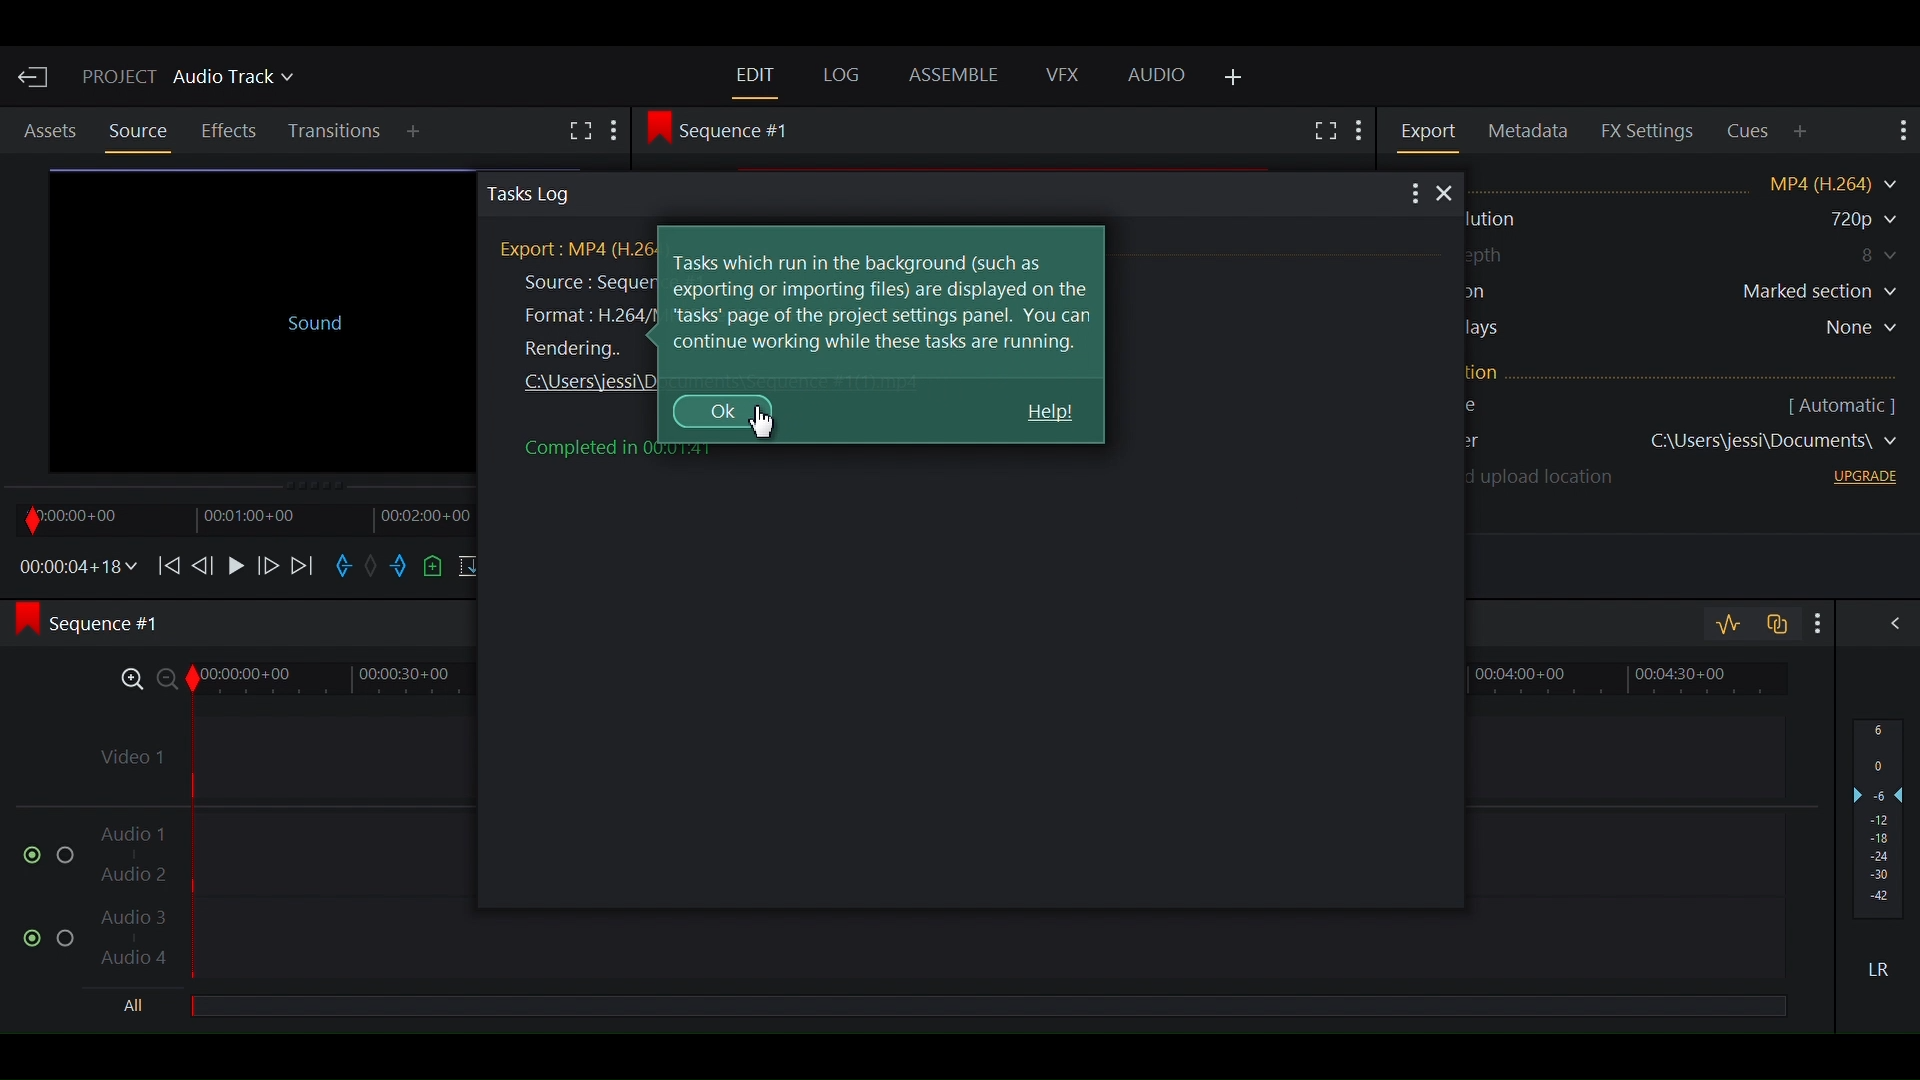  What do you see at coordinates (471, 568) in the screenshot?
I see `Replace into the target sequence` at bounding box center [471, 568].